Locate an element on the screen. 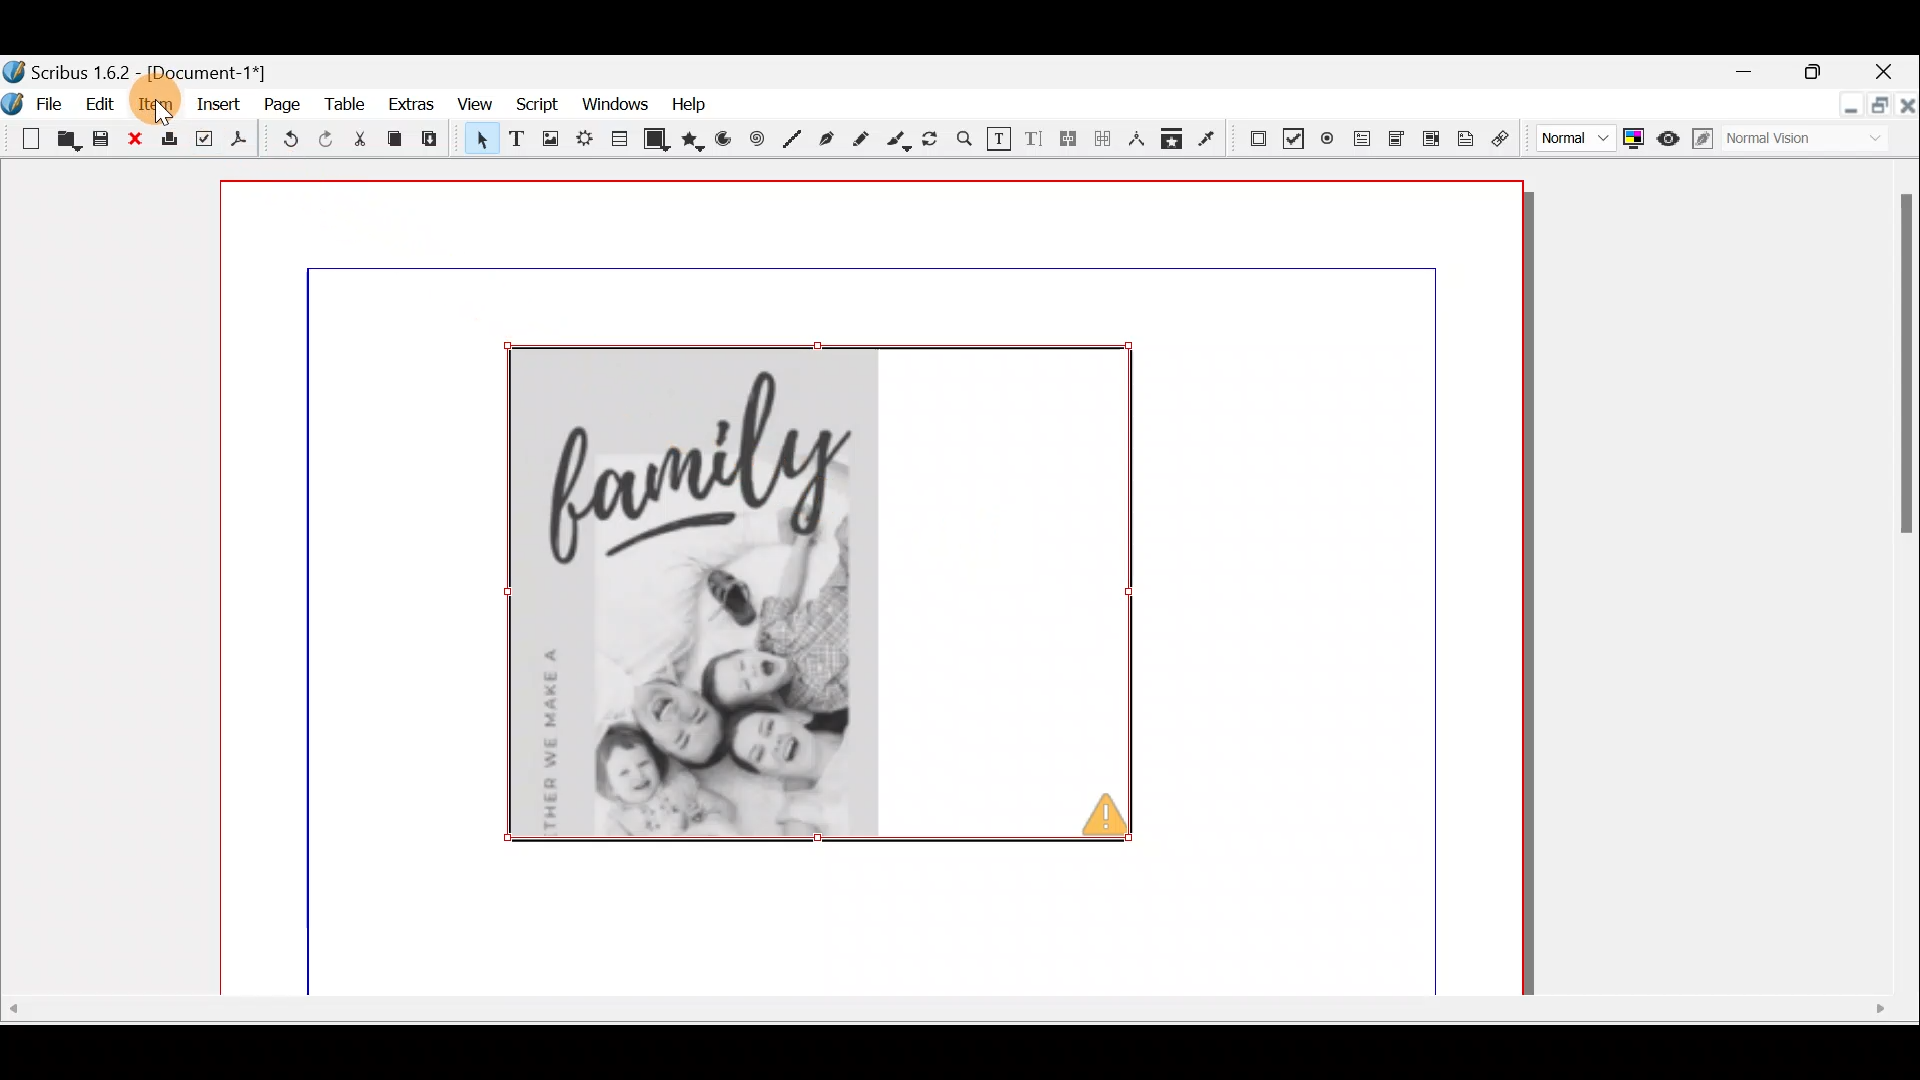 This screenshot has height=1080, width=1920. Cursor is located at coordinates (163, 114).